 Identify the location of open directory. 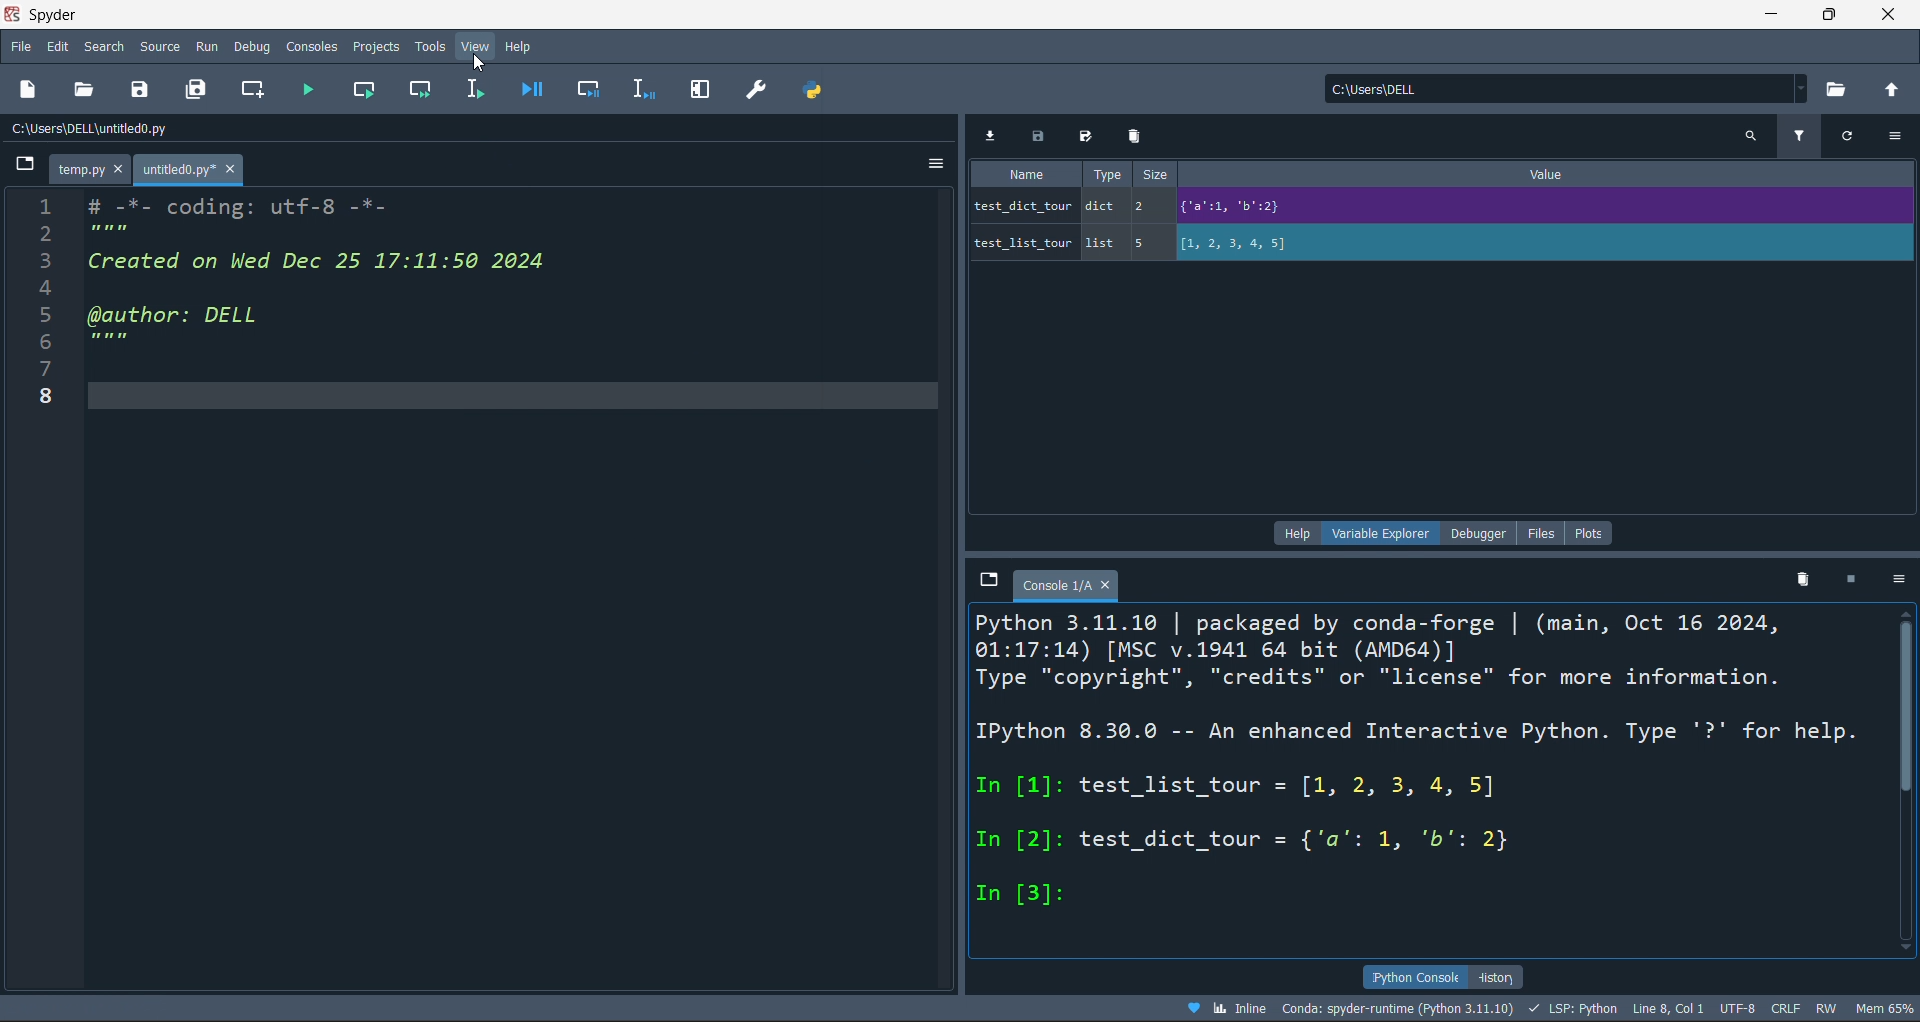
(1845, 88).